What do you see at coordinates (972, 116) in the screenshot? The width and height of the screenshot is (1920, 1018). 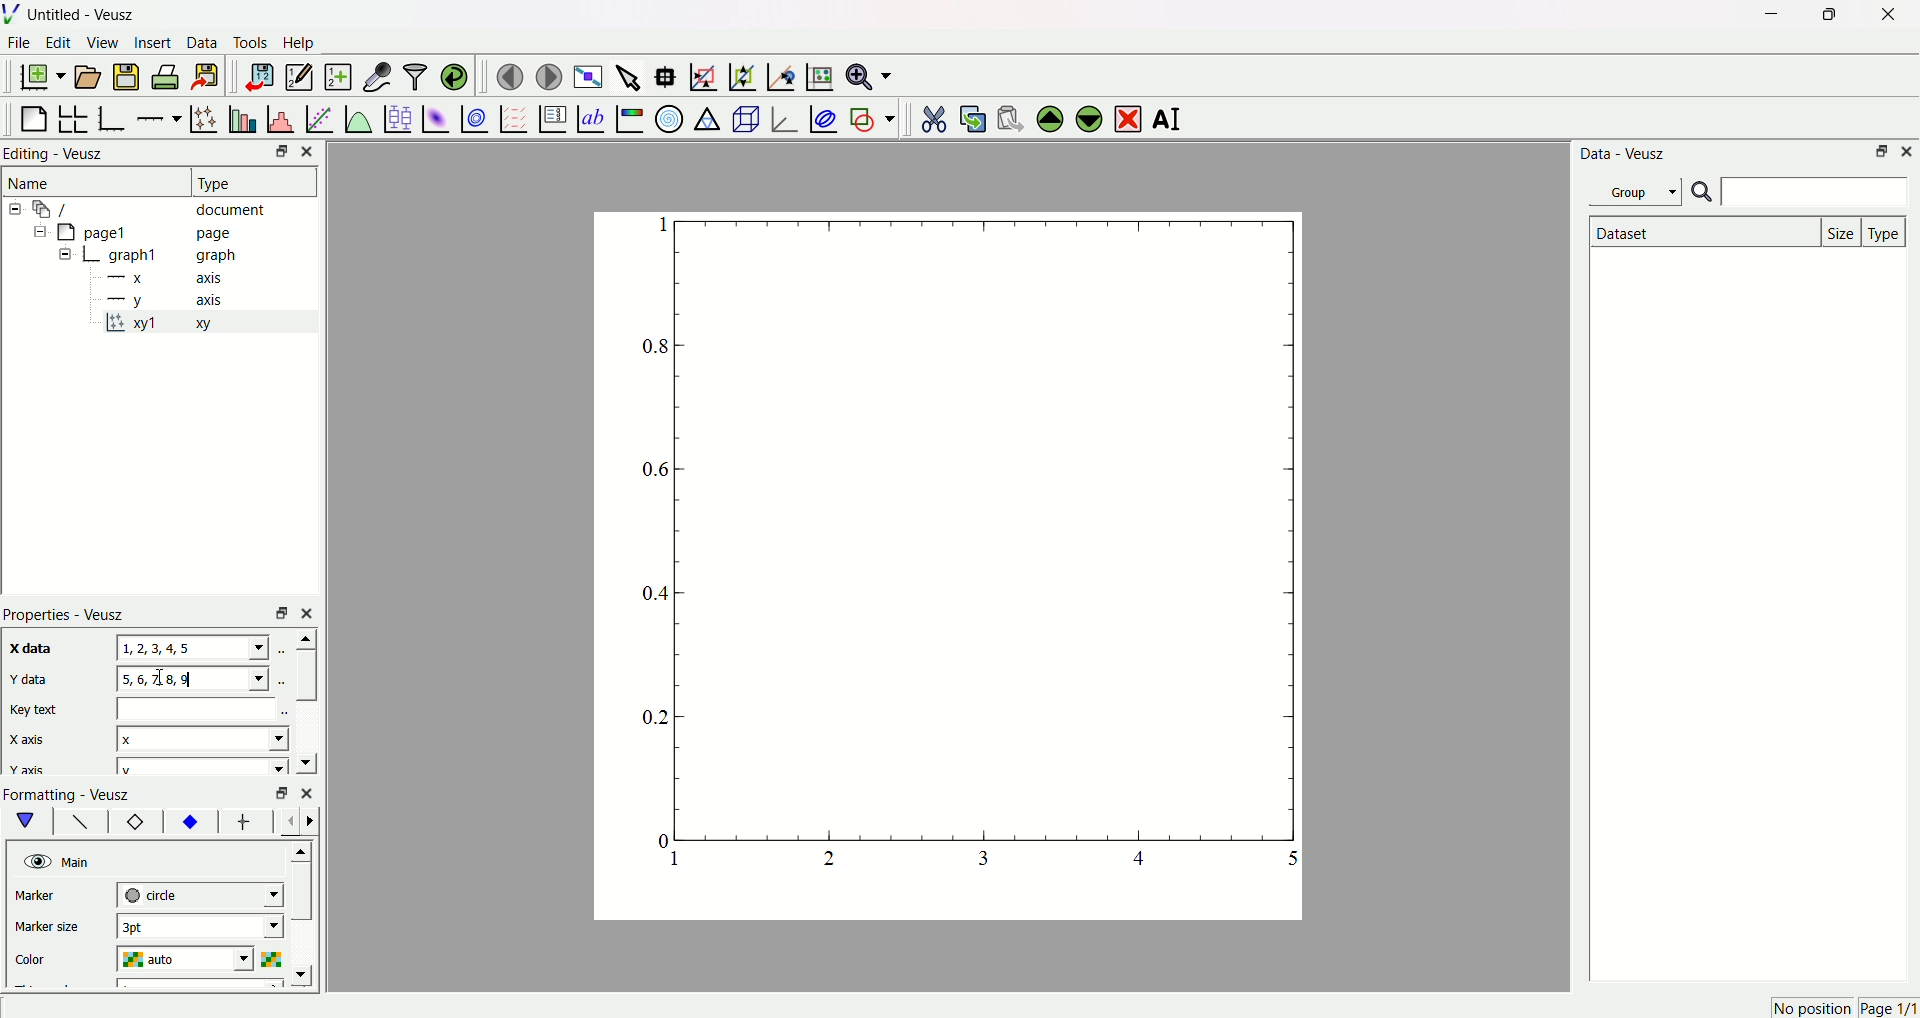 I see `copy the widgets` at bounding box center [972, 116].